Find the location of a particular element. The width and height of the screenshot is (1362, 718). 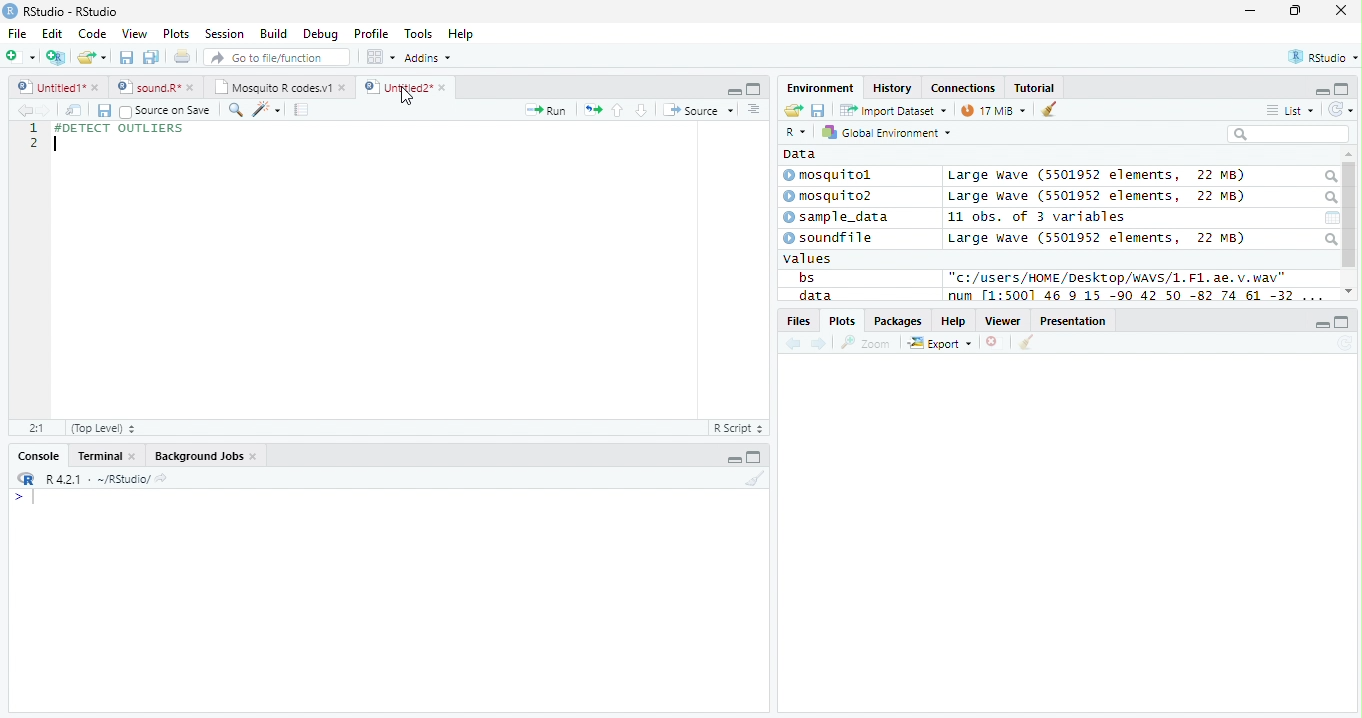

Export is located at coordinates (940, 344).